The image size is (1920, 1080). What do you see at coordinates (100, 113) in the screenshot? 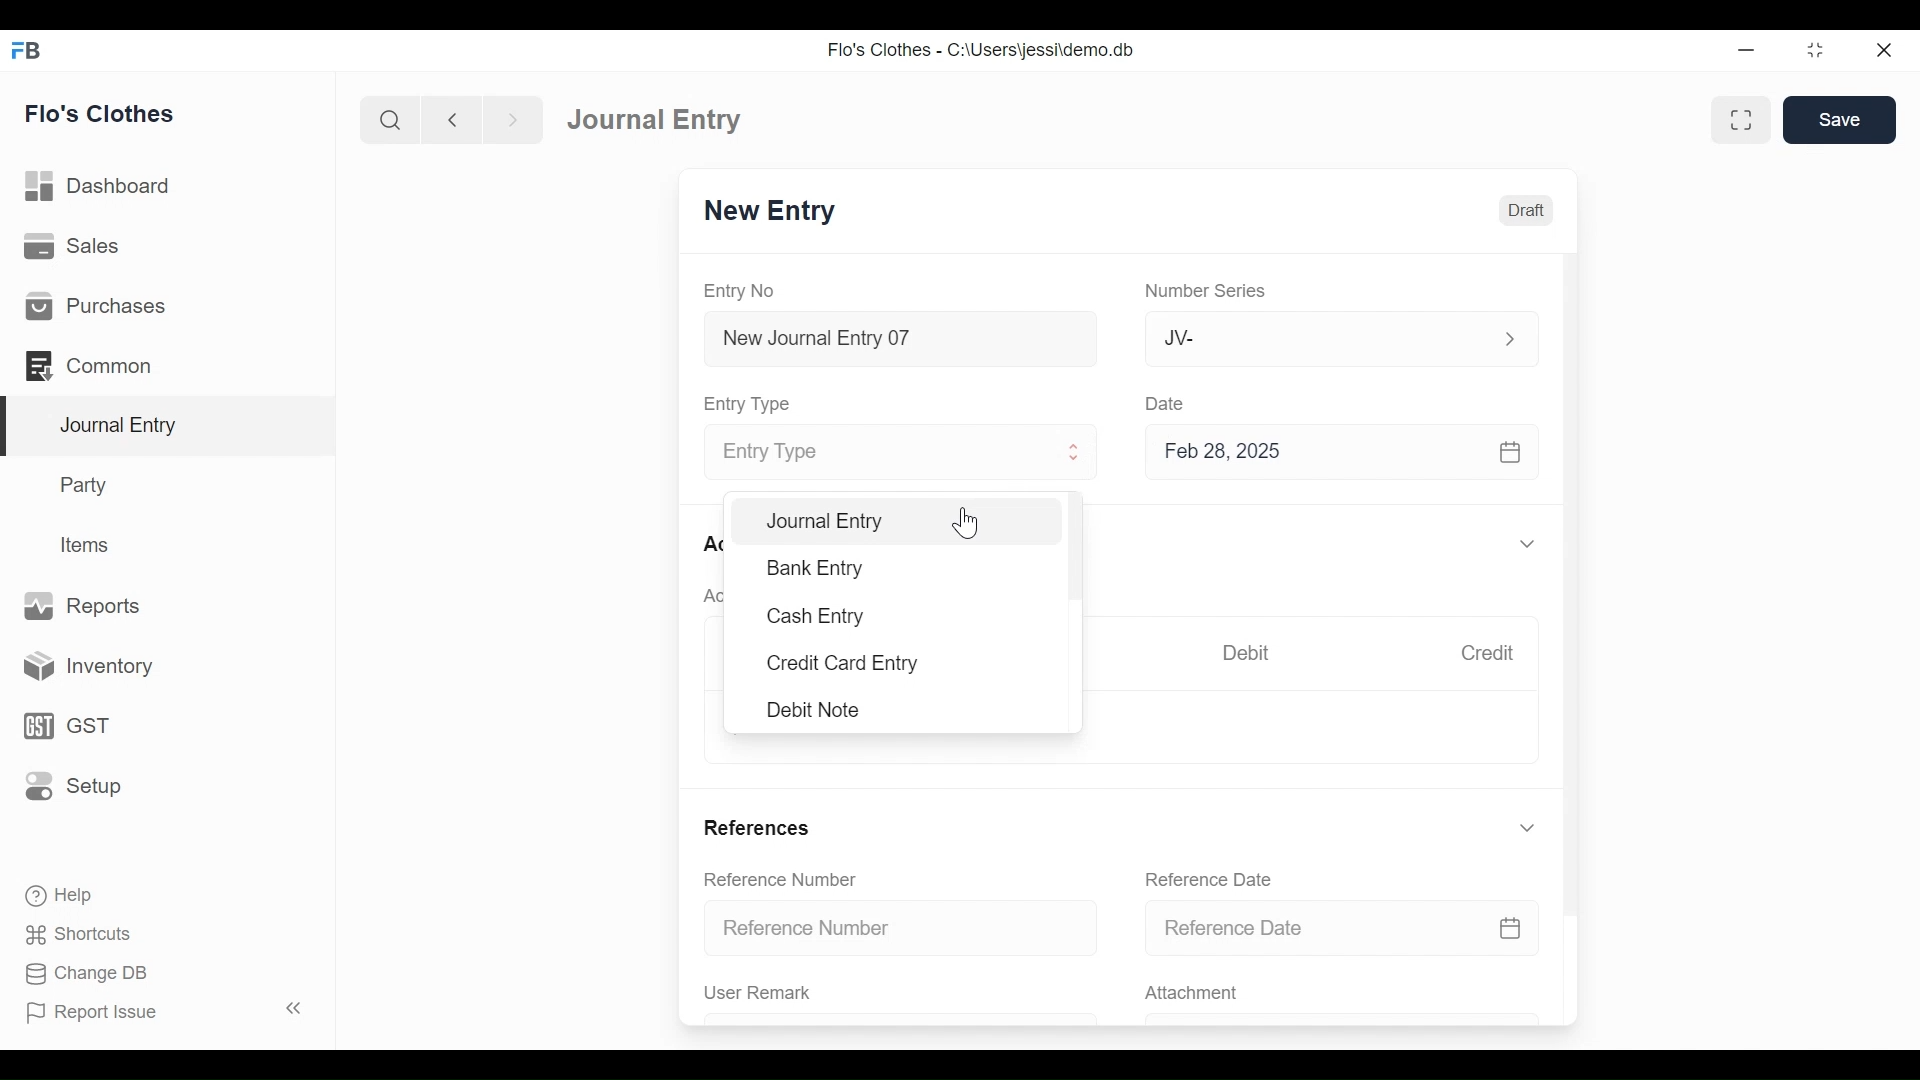
I see `Flo's Clothes` at bounding box center [100, 113].